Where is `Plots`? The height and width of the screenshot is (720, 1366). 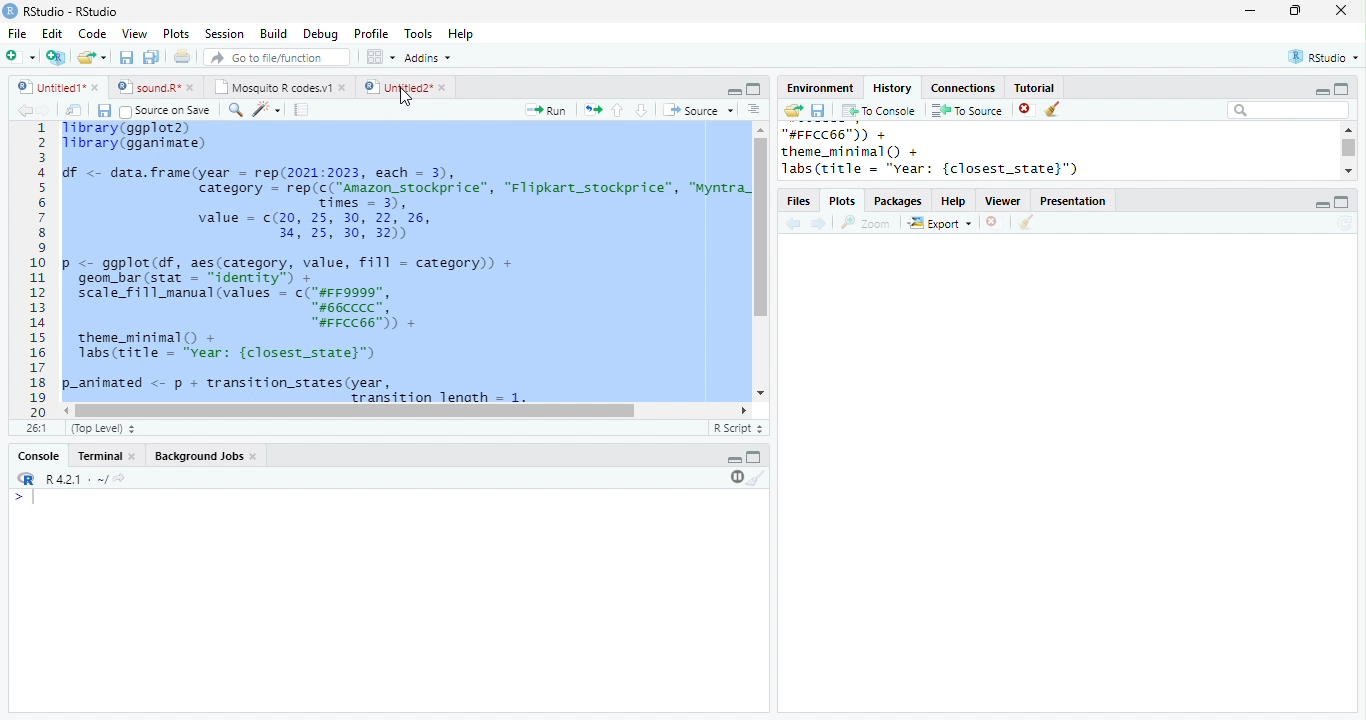
Plots is located at coordinates (177, 34).